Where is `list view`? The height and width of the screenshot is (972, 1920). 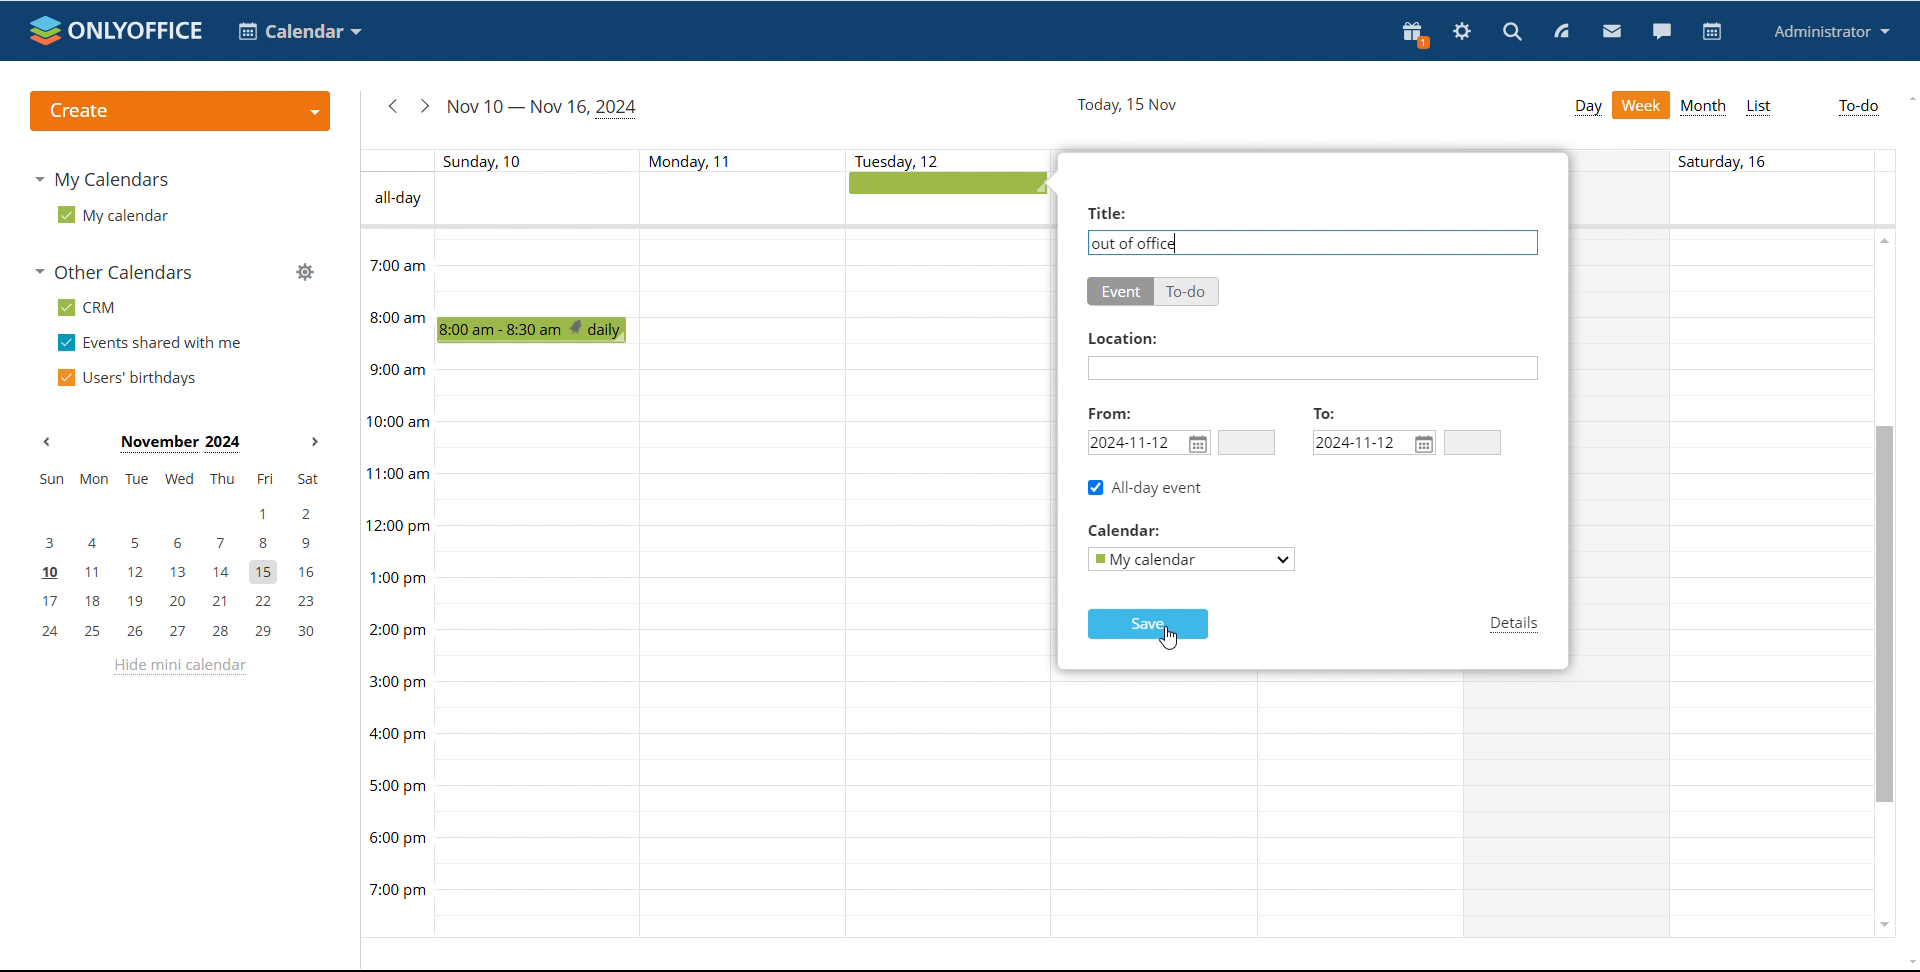
list view is located at coordinates (1760, 107).